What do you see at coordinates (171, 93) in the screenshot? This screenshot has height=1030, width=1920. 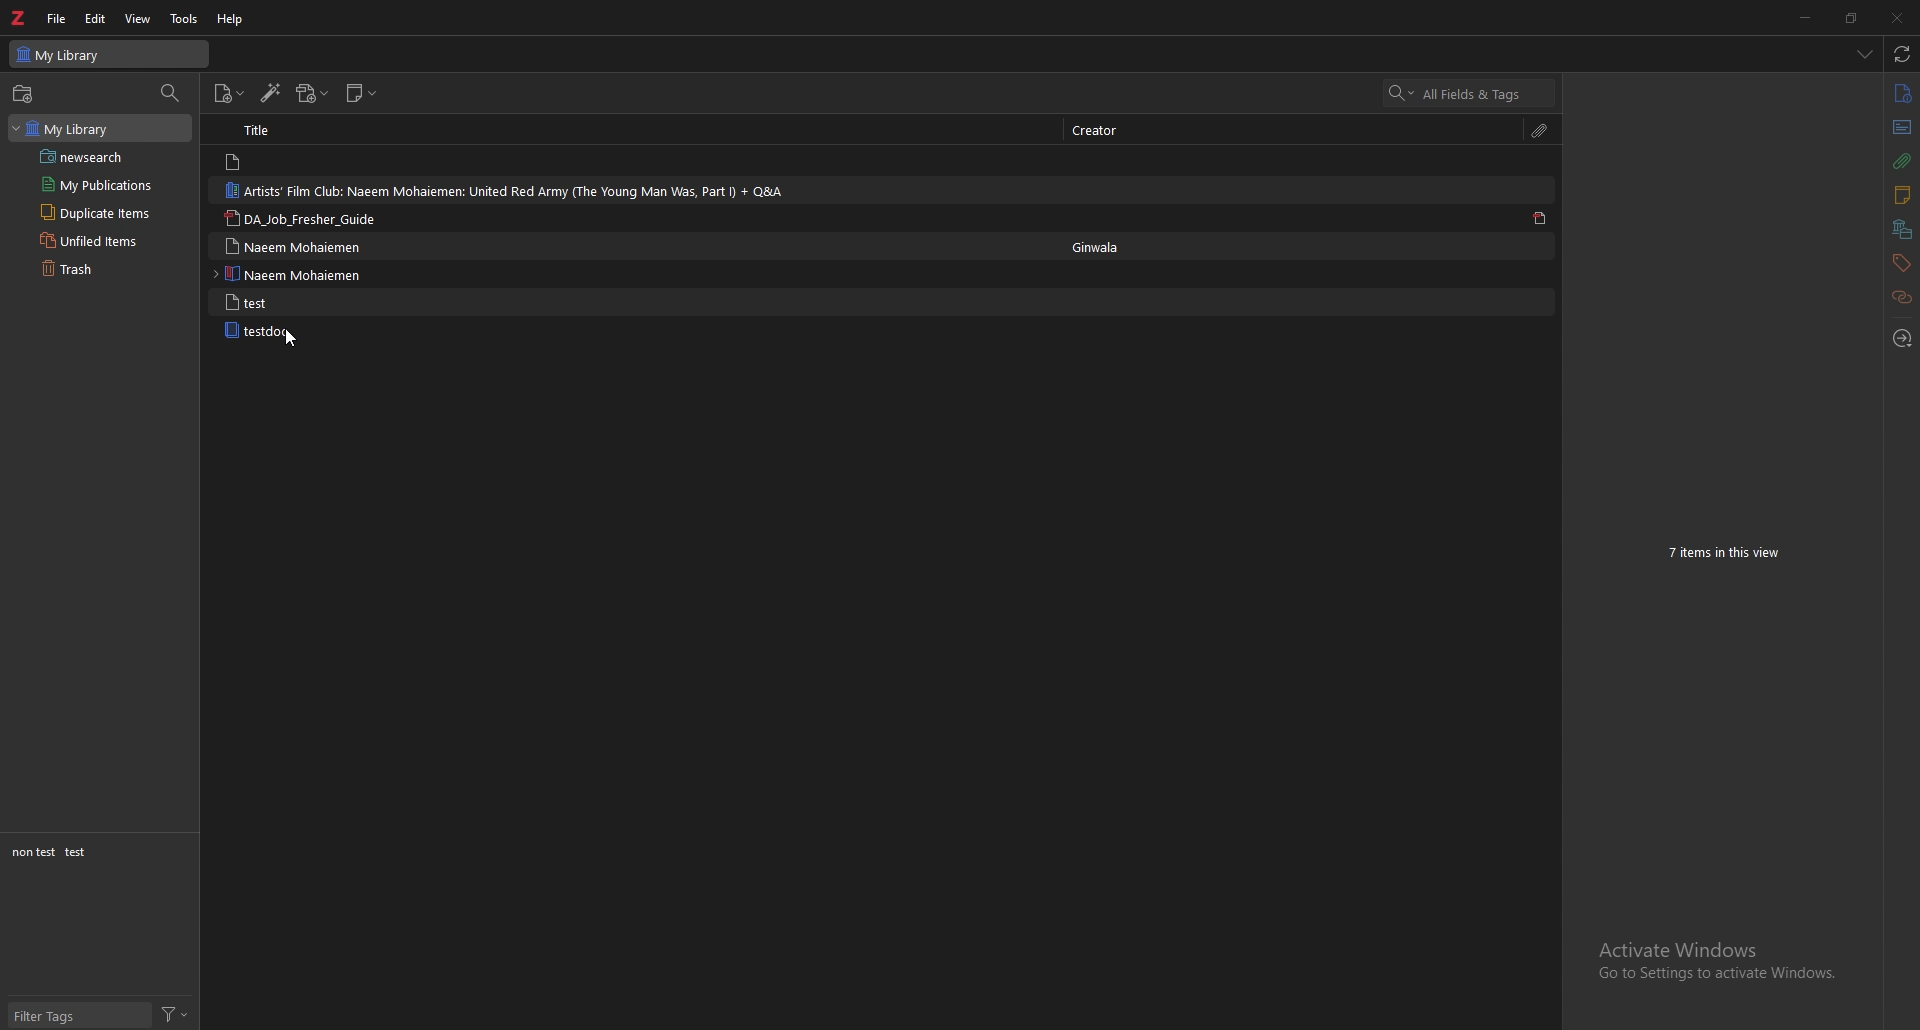 I see `filter collections` at bounding box center [171, 93].